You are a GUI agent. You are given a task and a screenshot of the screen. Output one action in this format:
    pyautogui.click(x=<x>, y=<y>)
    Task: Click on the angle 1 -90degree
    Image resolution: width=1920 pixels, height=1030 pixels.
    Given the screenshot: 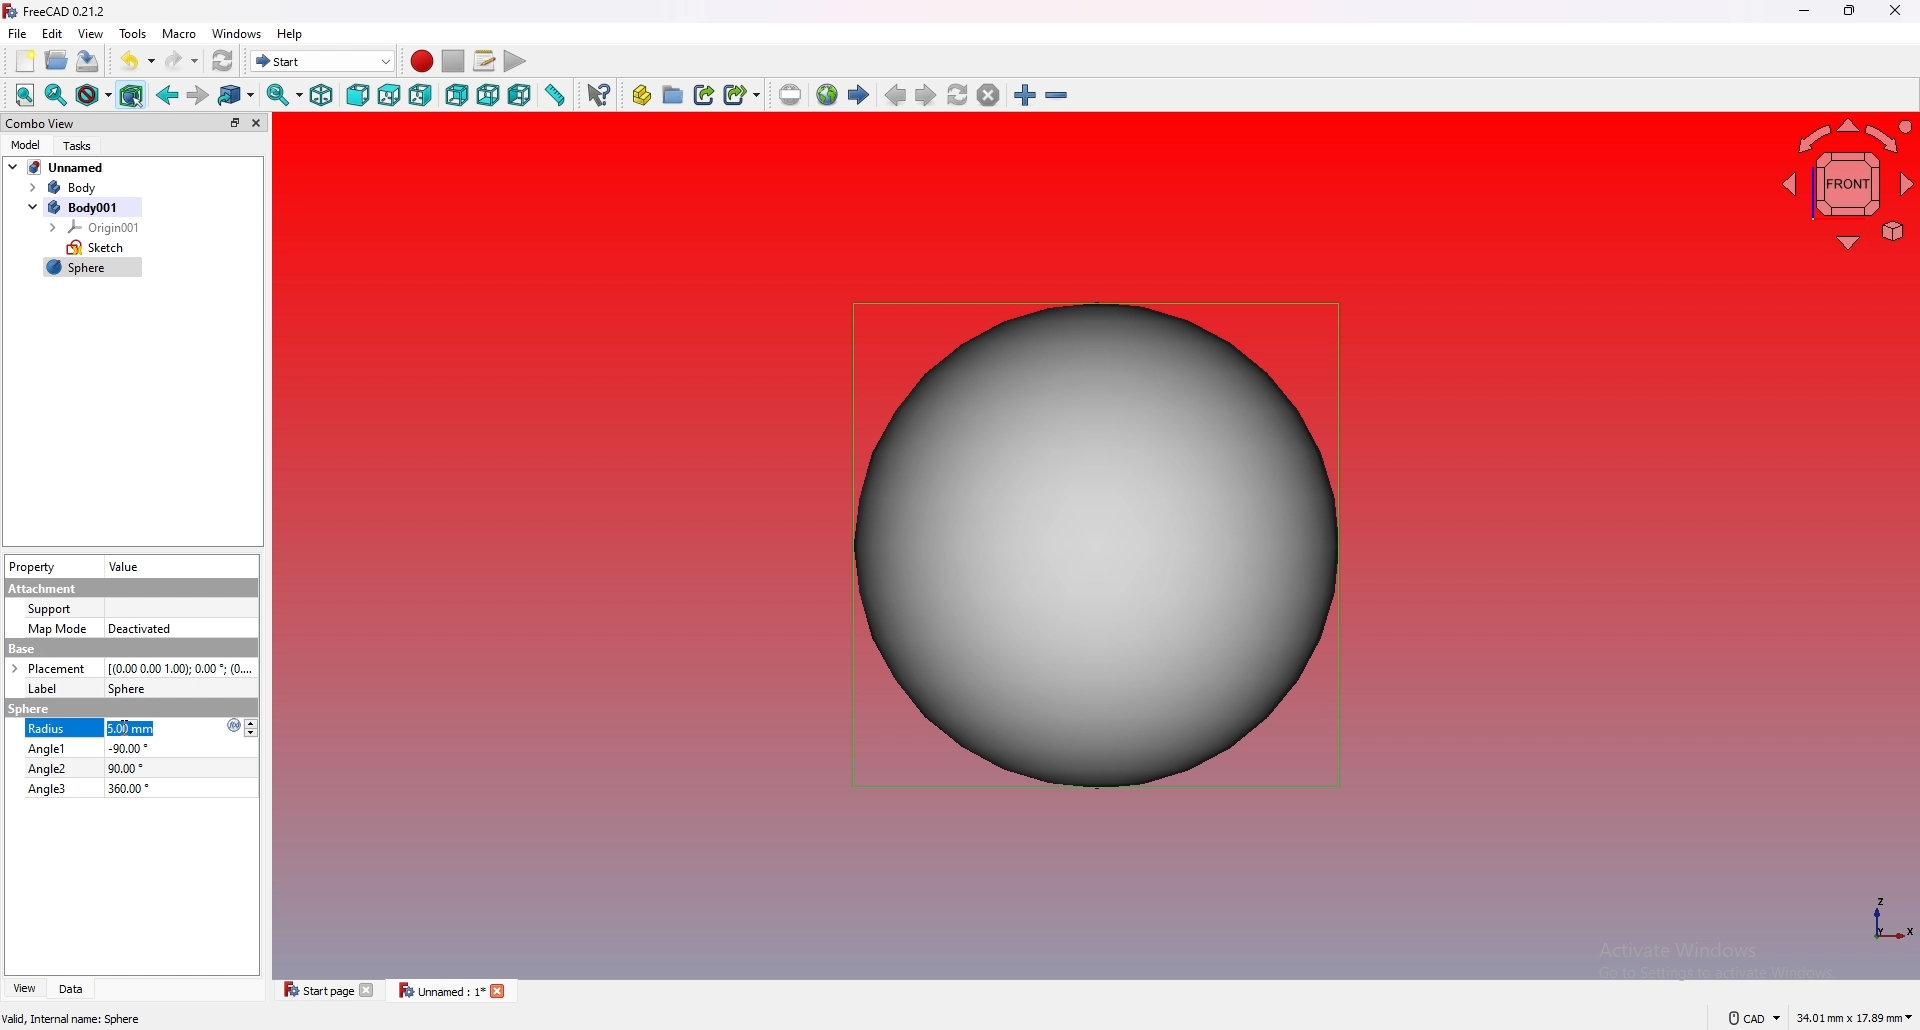 What is the action you would take?
    pyautogui.click(x=95, y=748)
    